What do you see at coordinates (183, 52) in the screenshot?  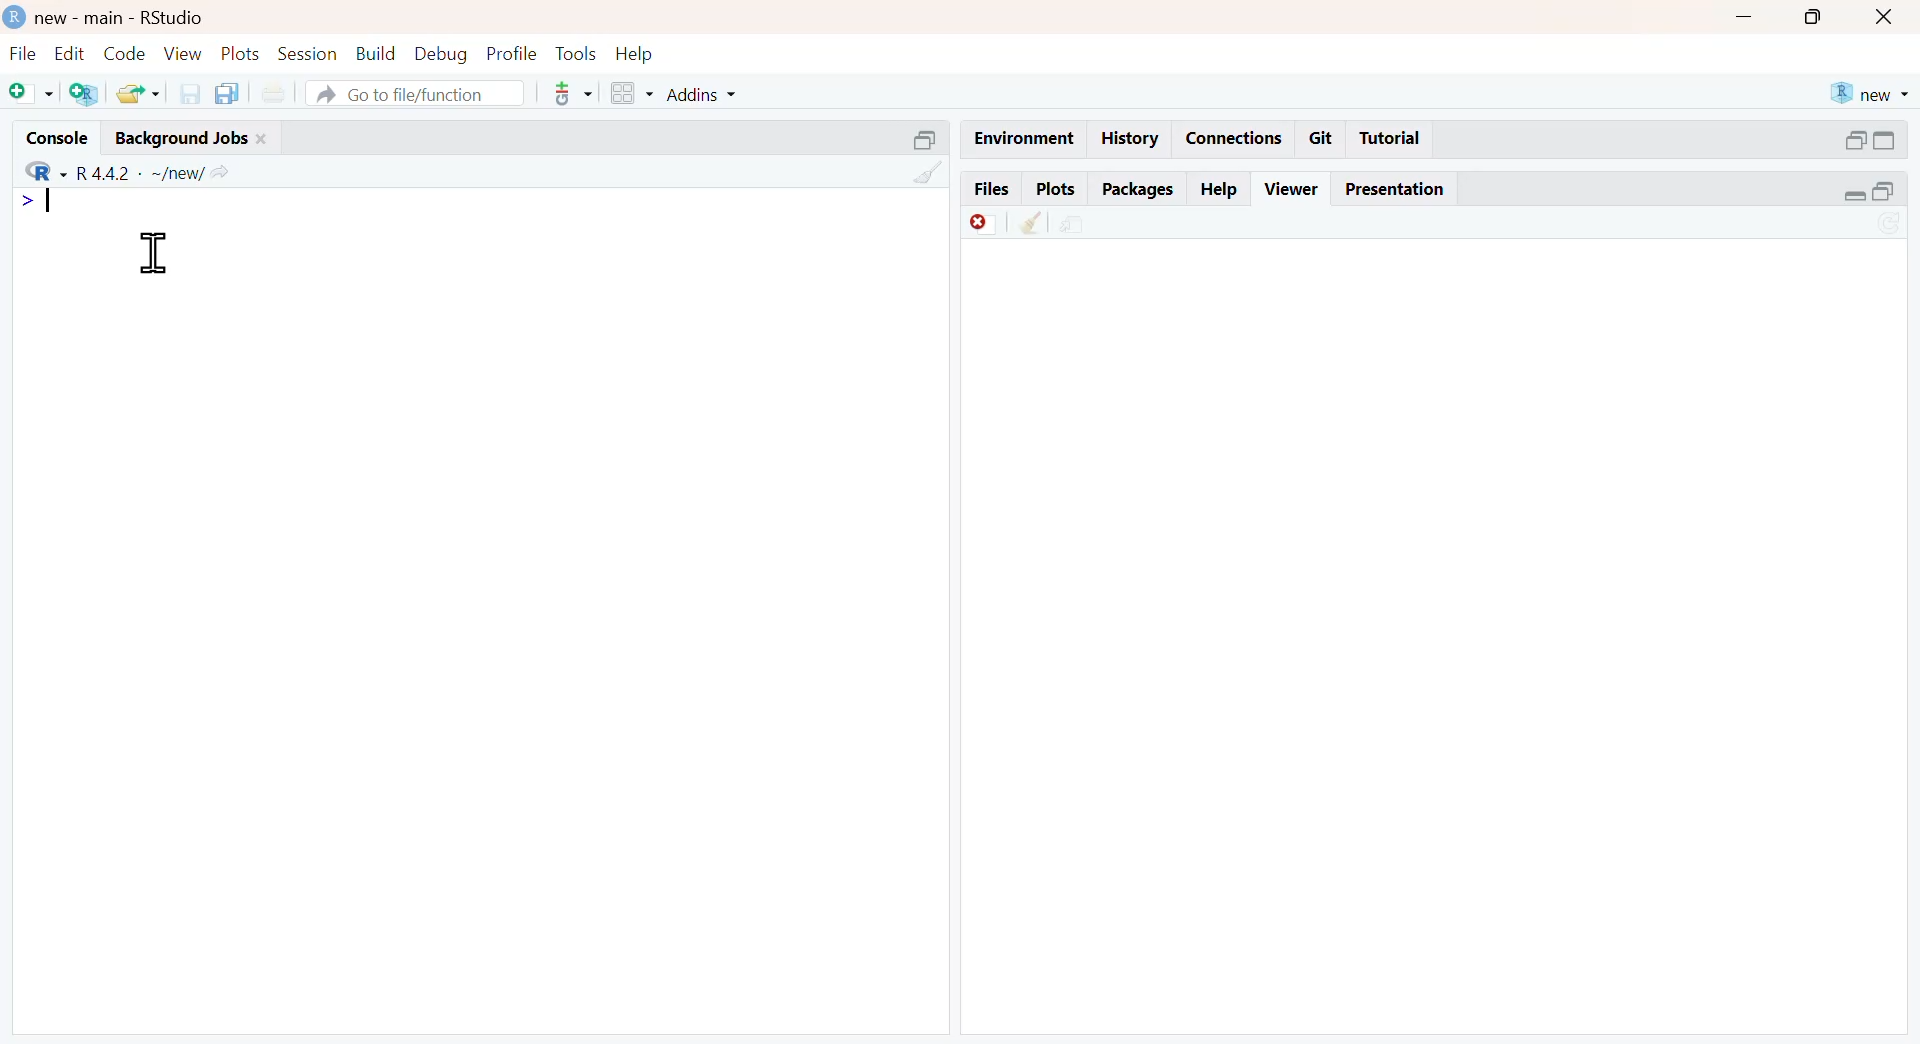 I see `view` at bounding box center [183, 52].